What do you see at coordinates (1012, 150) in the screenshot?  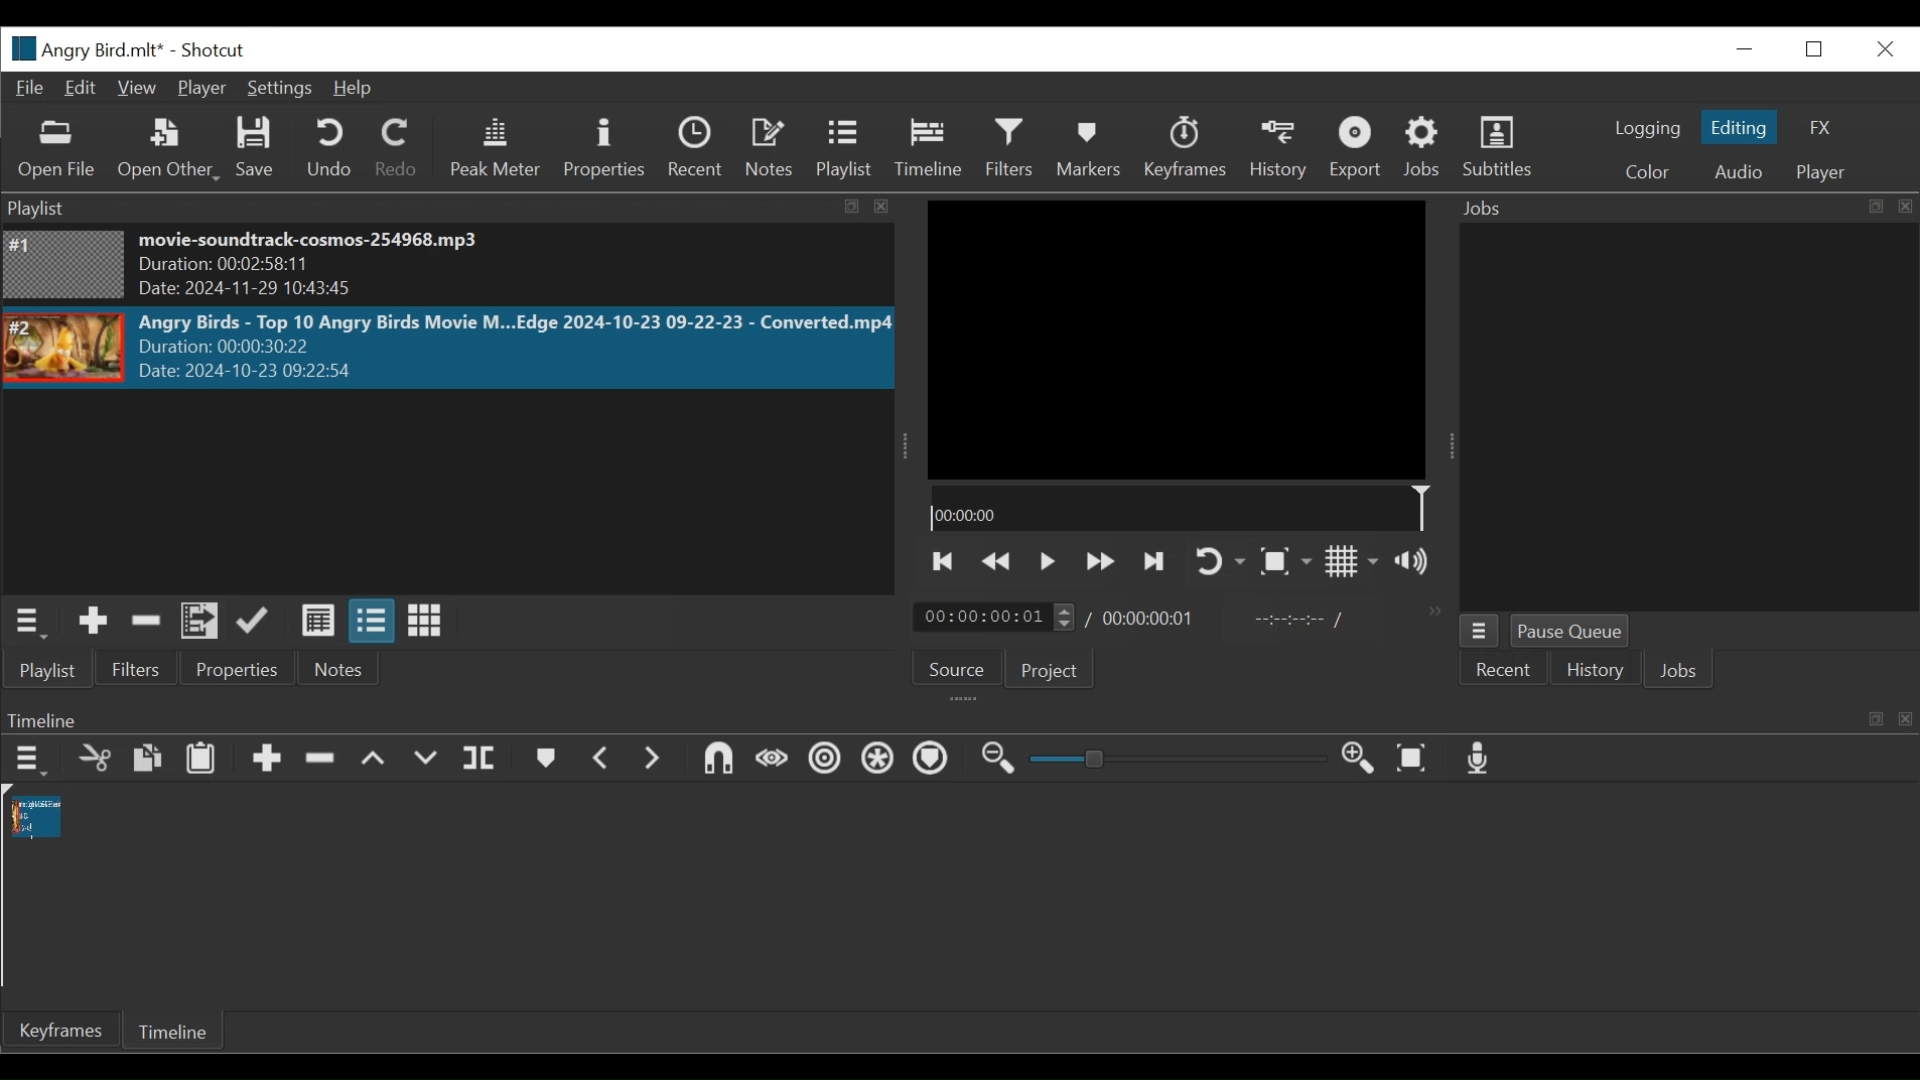 I see `Filters` at bounding box center [1012, 150].